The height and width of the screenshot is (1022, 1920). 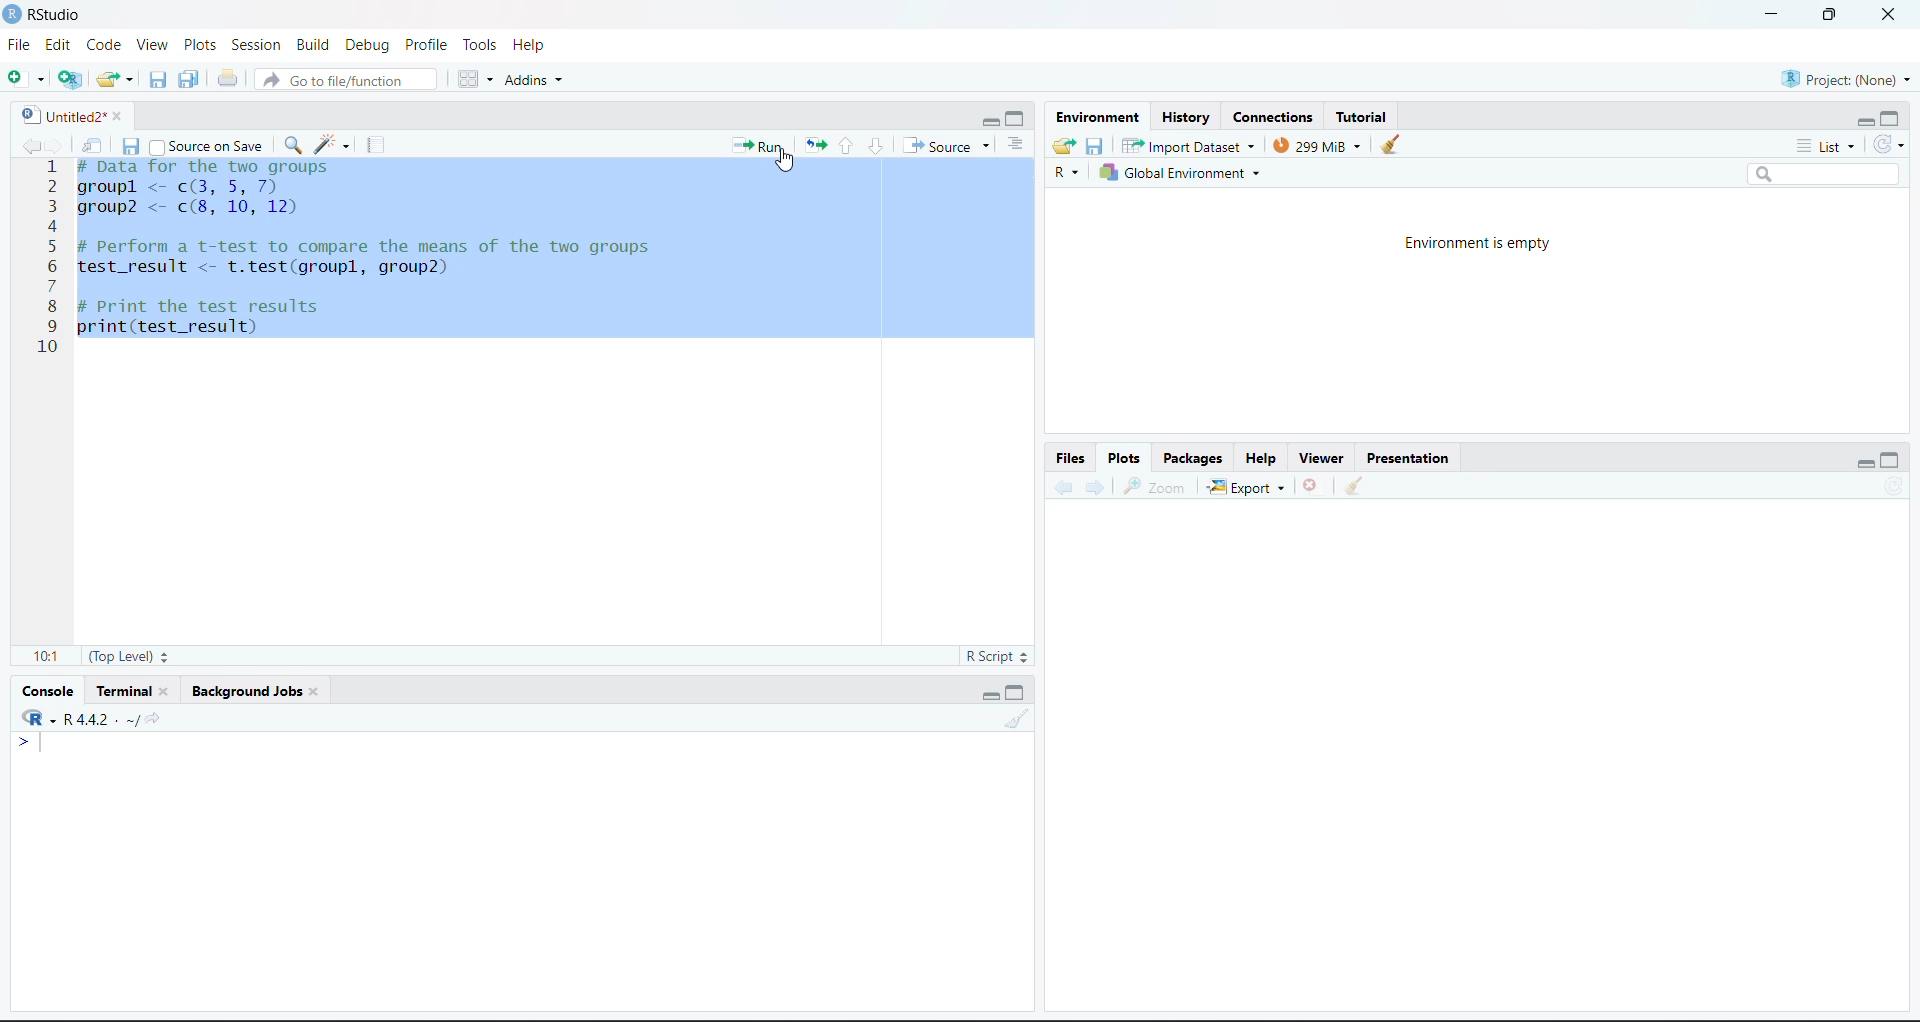 I want to click on Terminal, so click(x=122, y=691).